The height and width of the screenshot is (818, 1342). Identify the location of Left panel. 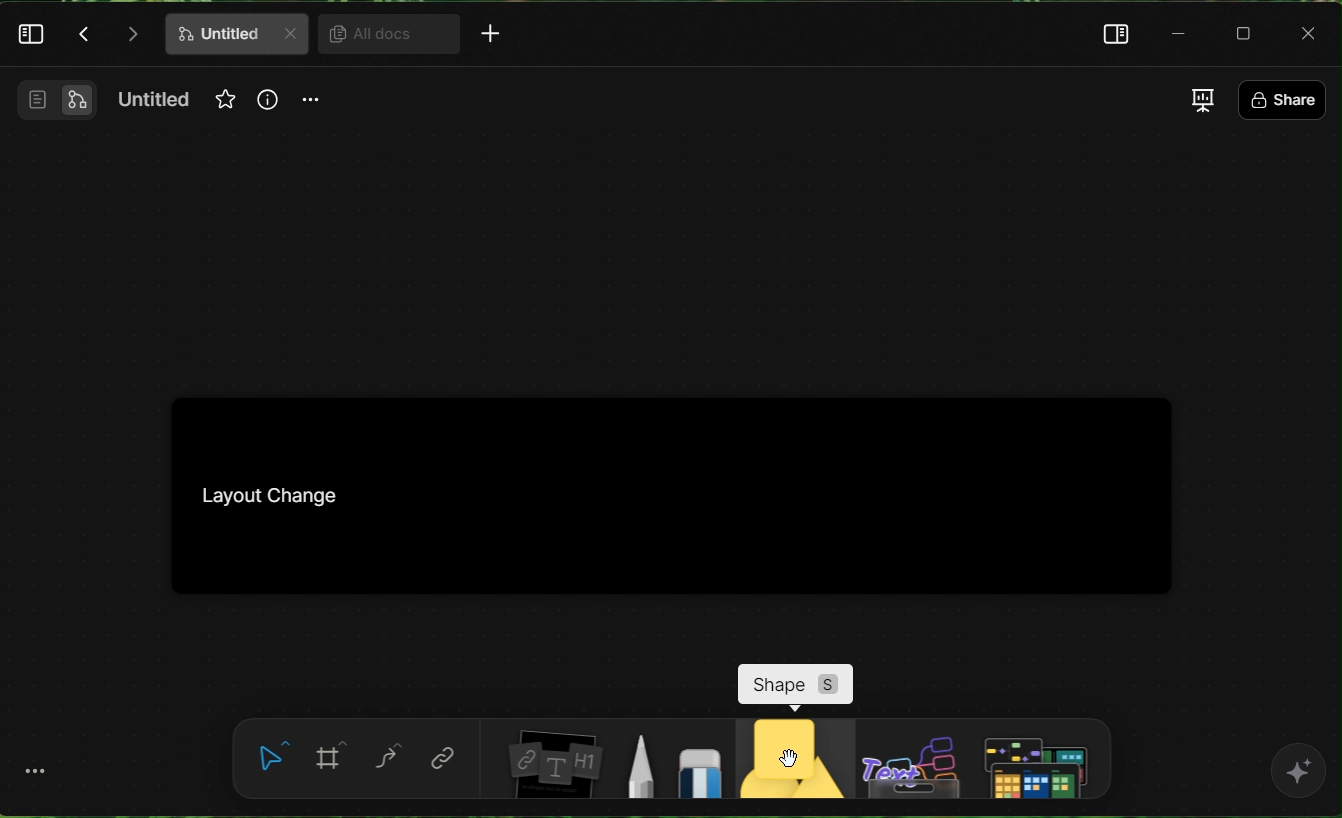
(33, 39).